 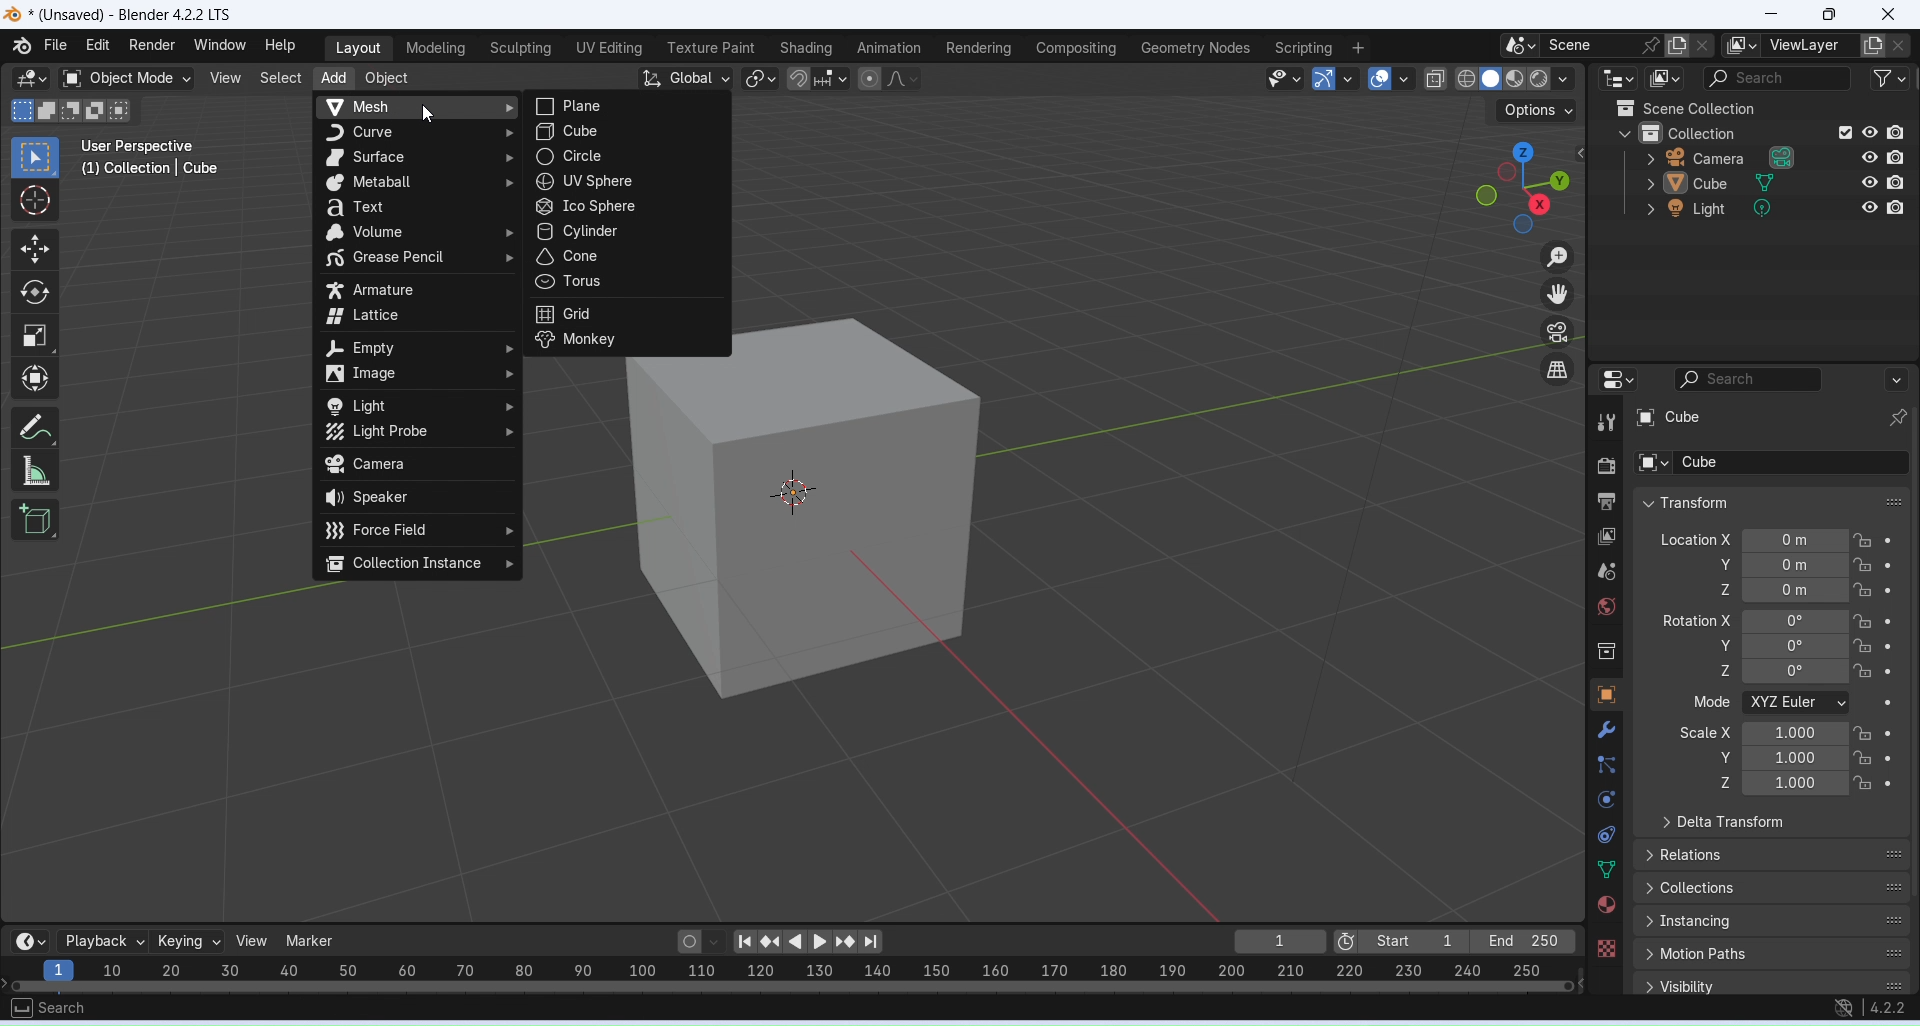 What do you see at coordinates (1724, 646) in the screenshot?
I see `Rotation Y axis` at bounding box center [1724, 646].